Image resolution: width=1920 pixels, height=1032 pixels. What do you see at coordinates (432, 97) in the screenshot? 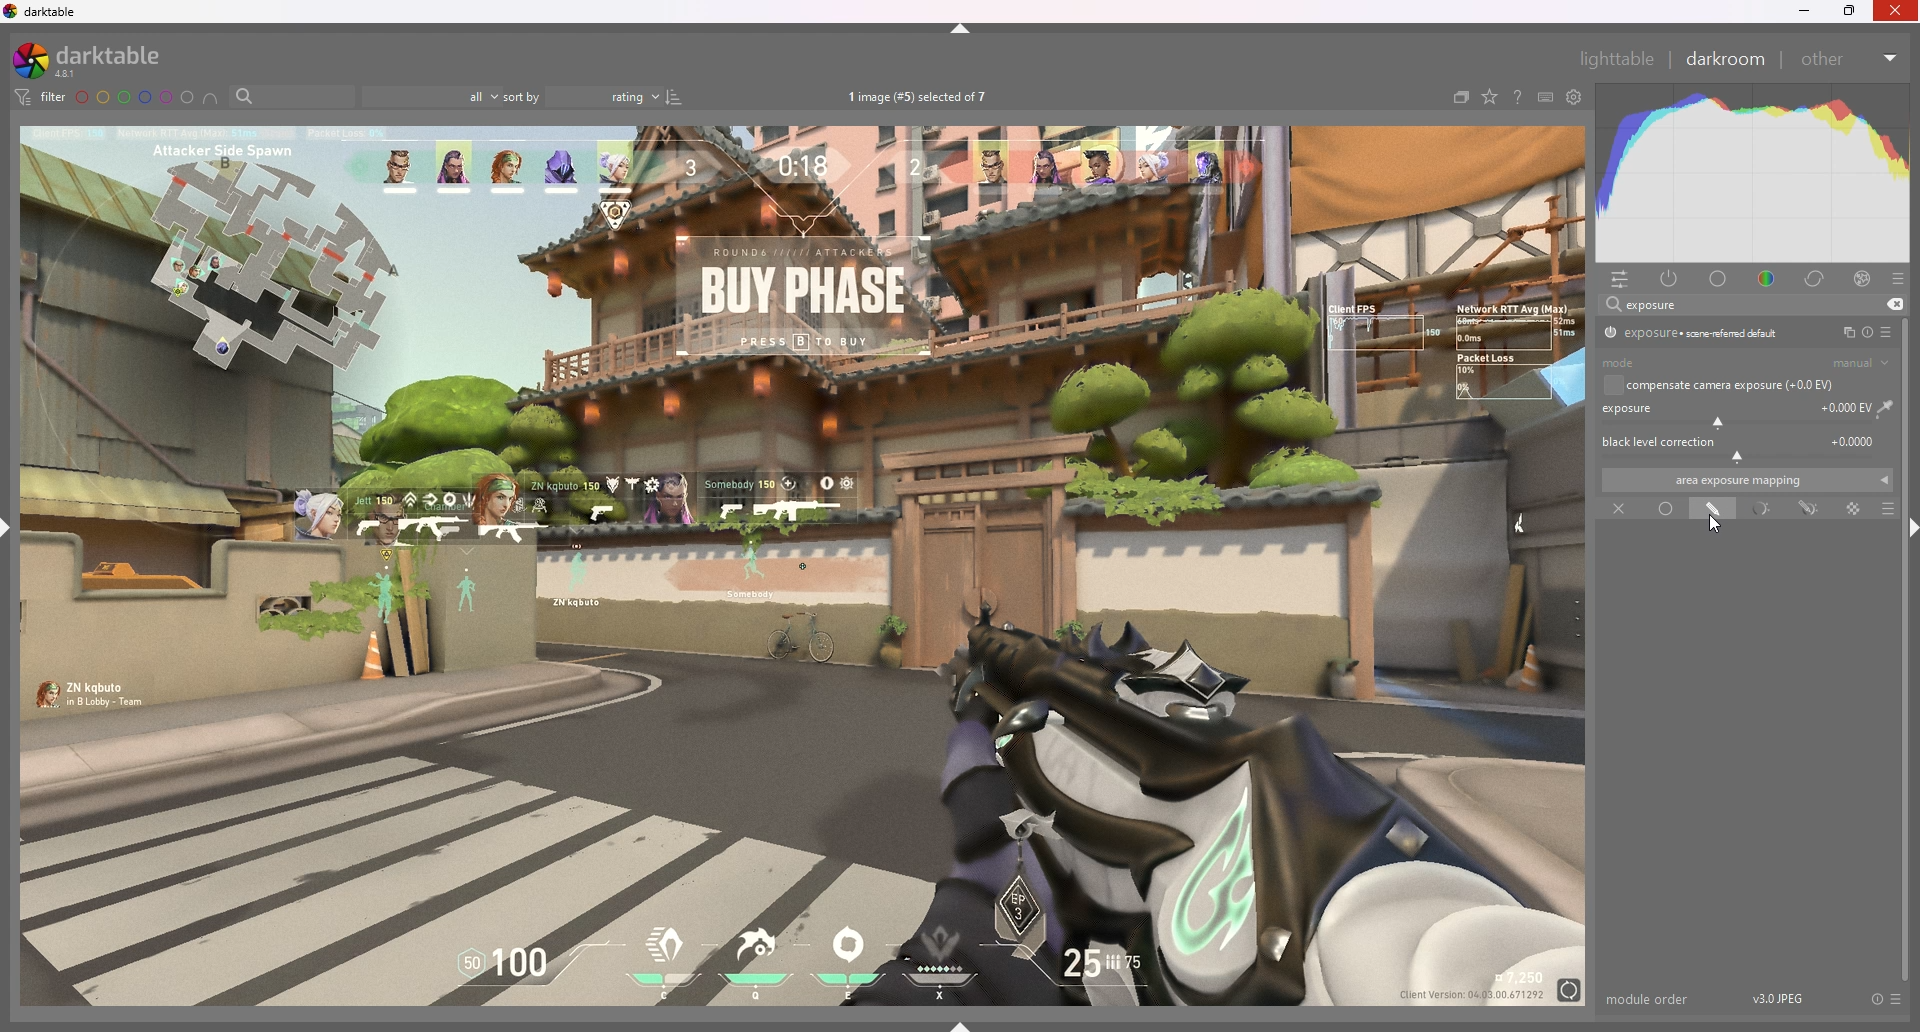
I see `filter by images rating` at bounding box center [432, 97].